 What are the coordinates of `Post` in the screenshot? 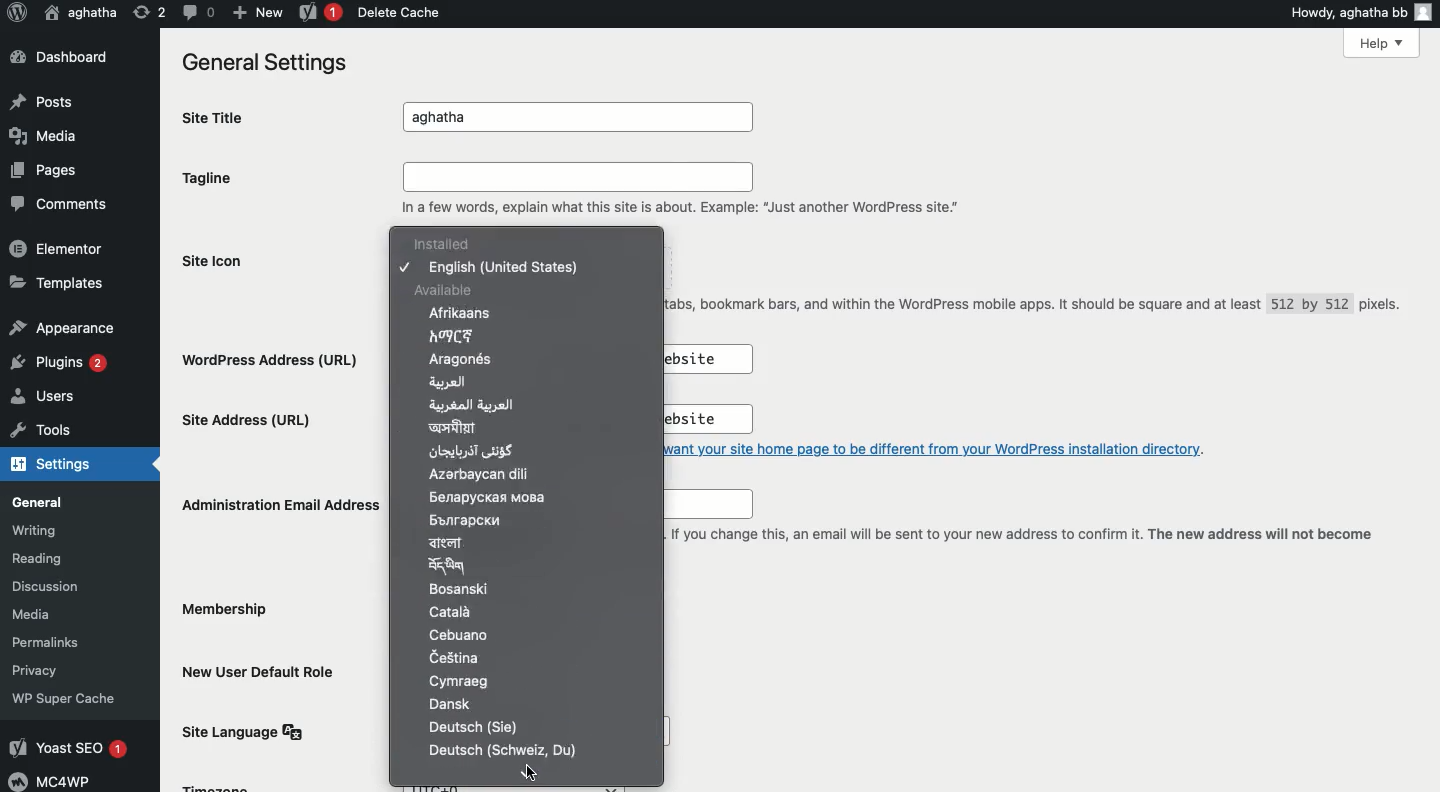 It's located at (47, 99).